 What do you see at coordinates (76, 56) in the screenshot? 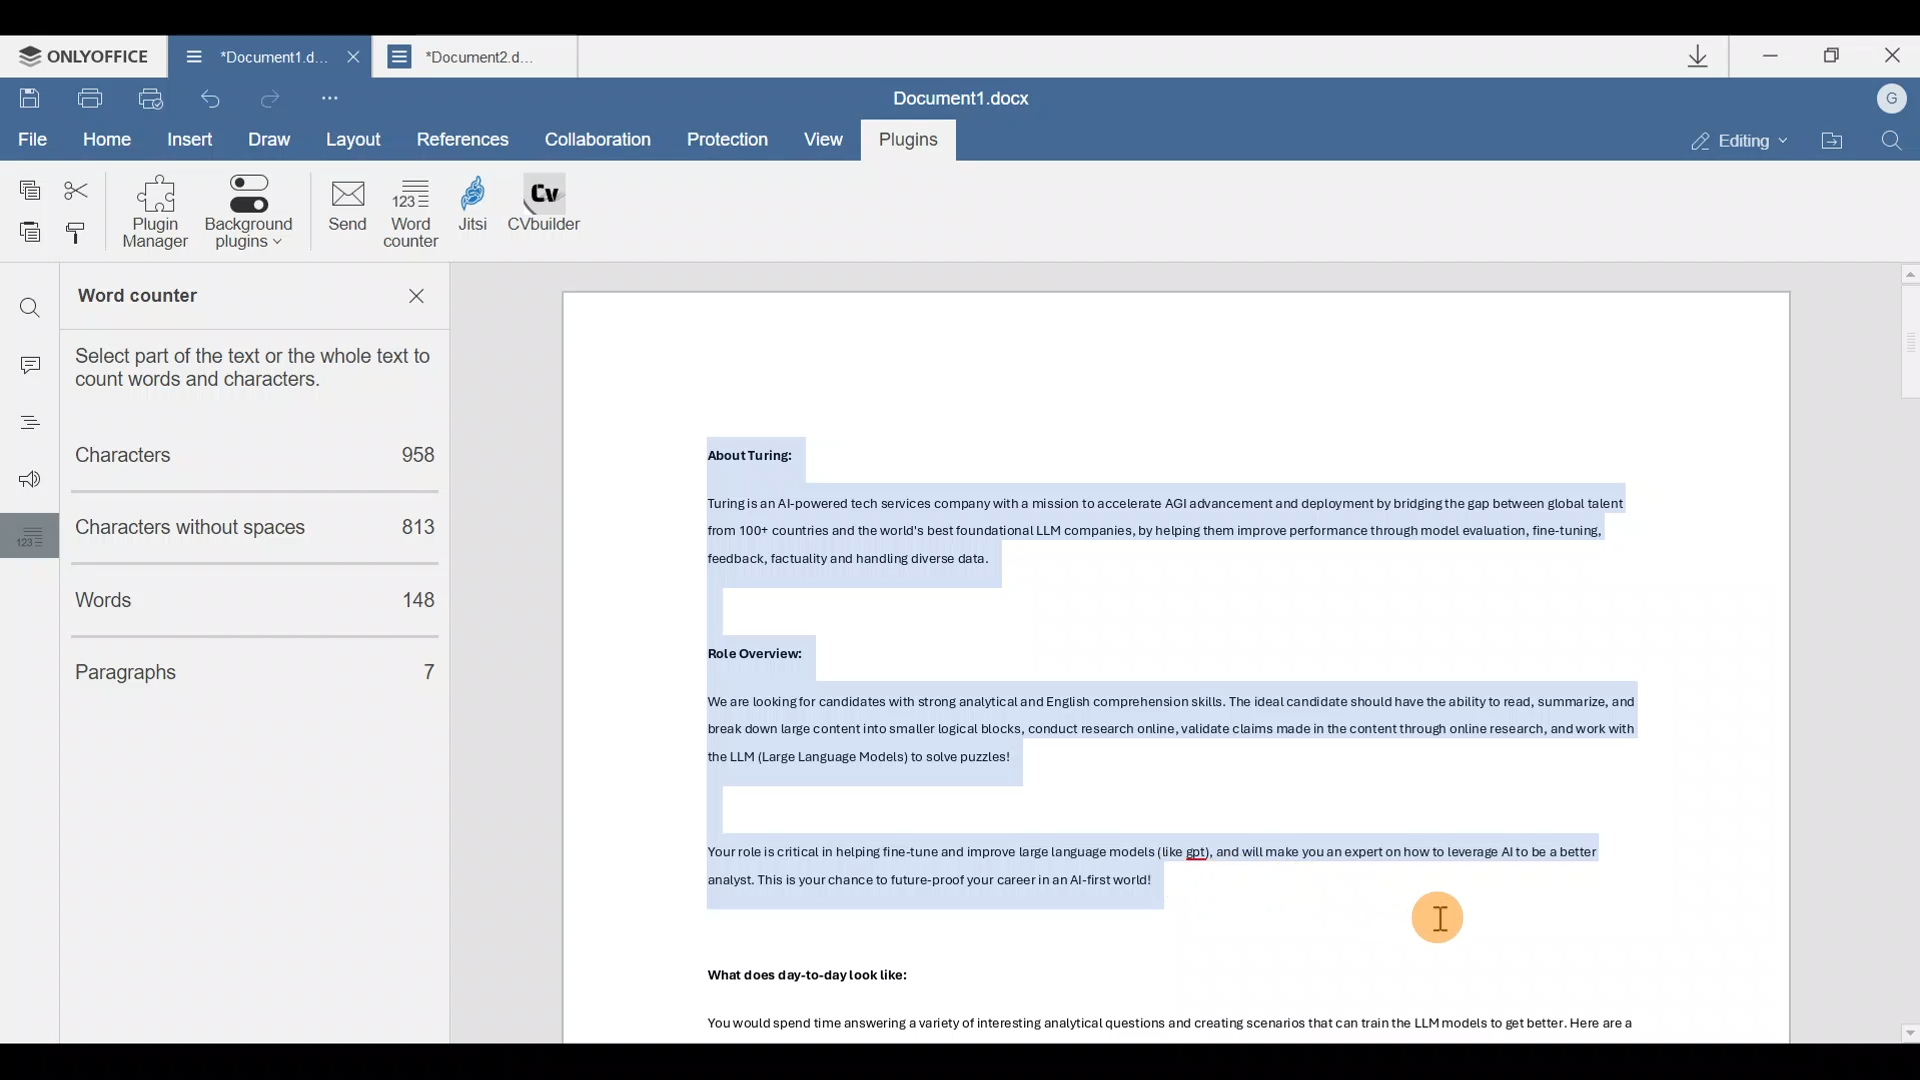
I see `ONLYOFFICE` at bounding box center [76, 56].